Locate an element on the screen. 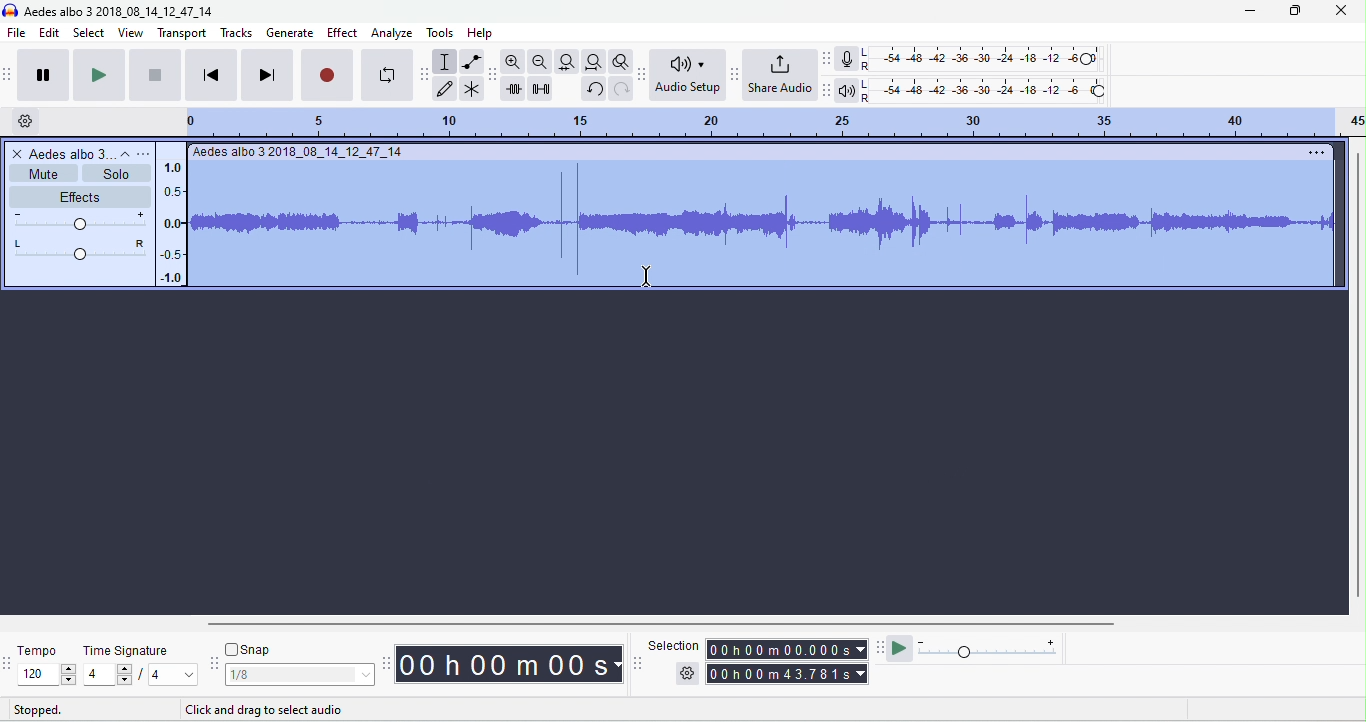 This screenshot has height=722, width=1366. zoom out is located at coordinates (540, 62).